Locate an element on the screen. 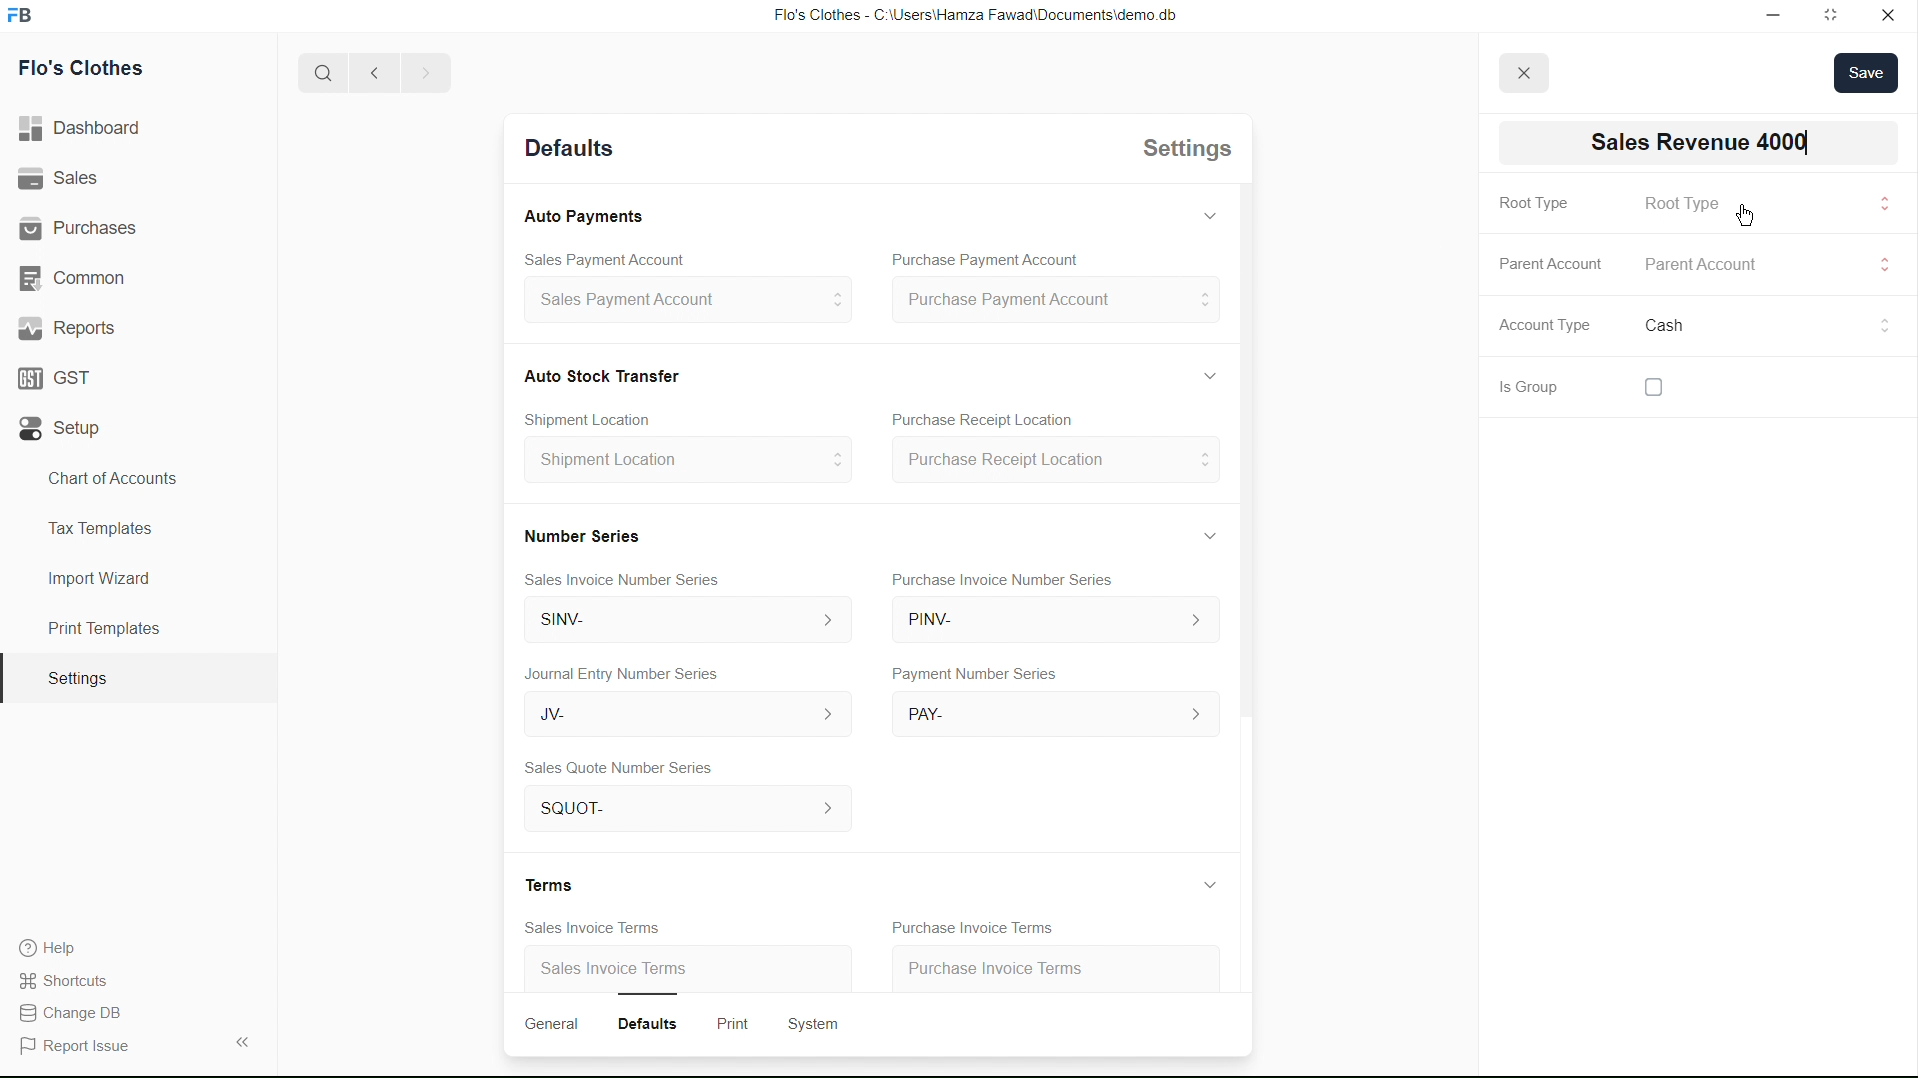 The height and width of the screenshot is (1078, 1918). Print Templates is located at coordinates (101, 628).